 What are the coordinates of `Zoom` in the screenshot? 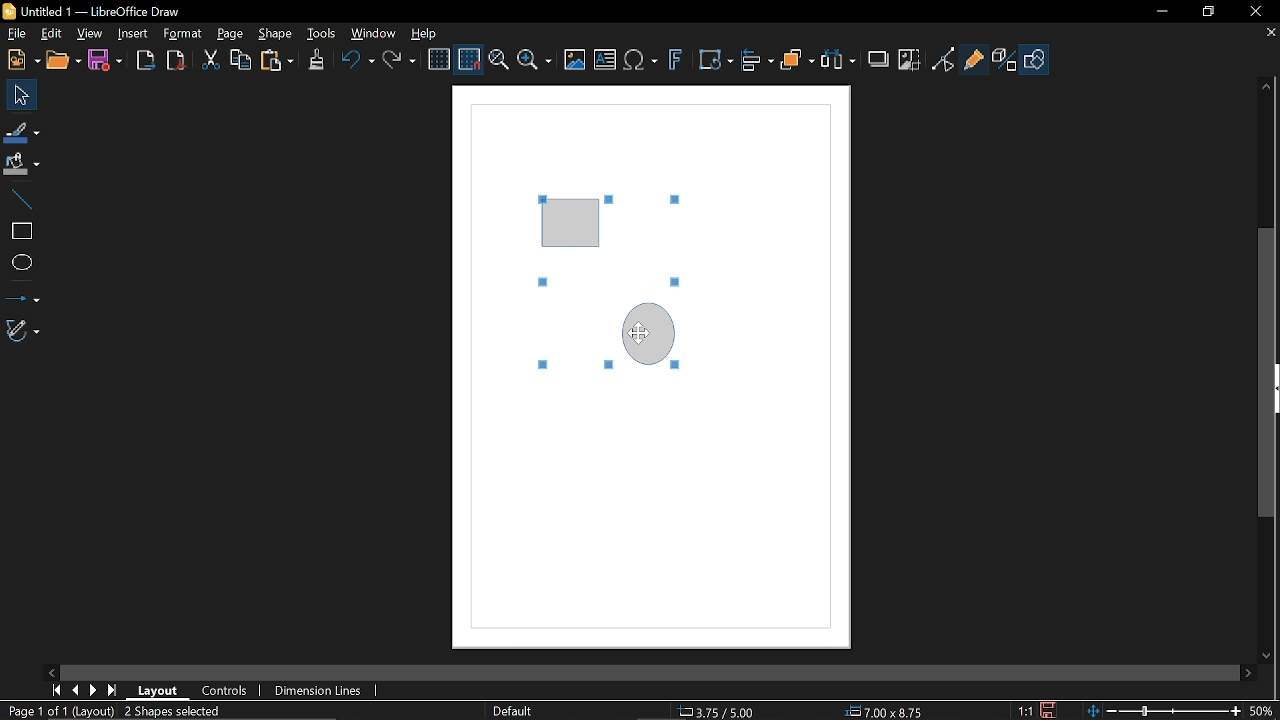 It's located at (537, 62).